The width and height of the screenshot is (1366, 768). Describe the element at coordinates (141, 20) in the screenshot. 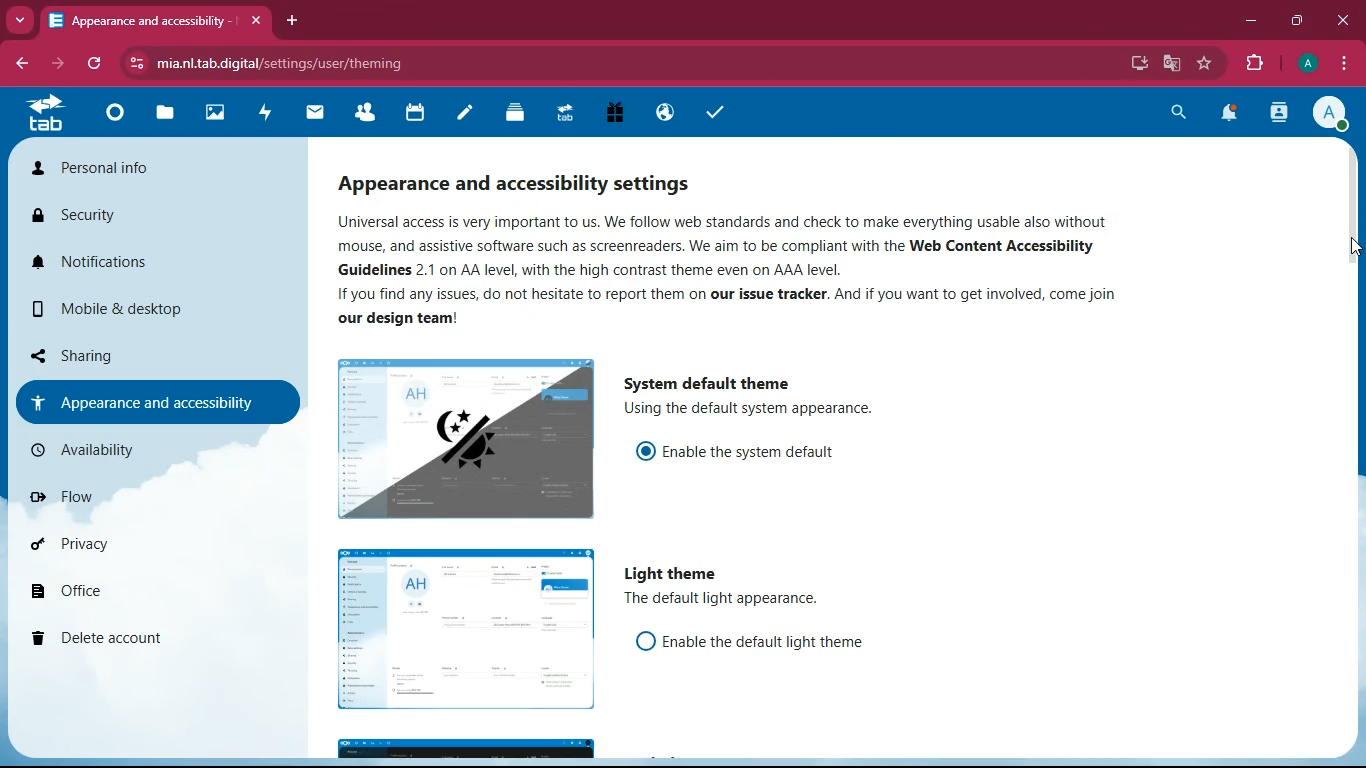

I see `tab` at that location.